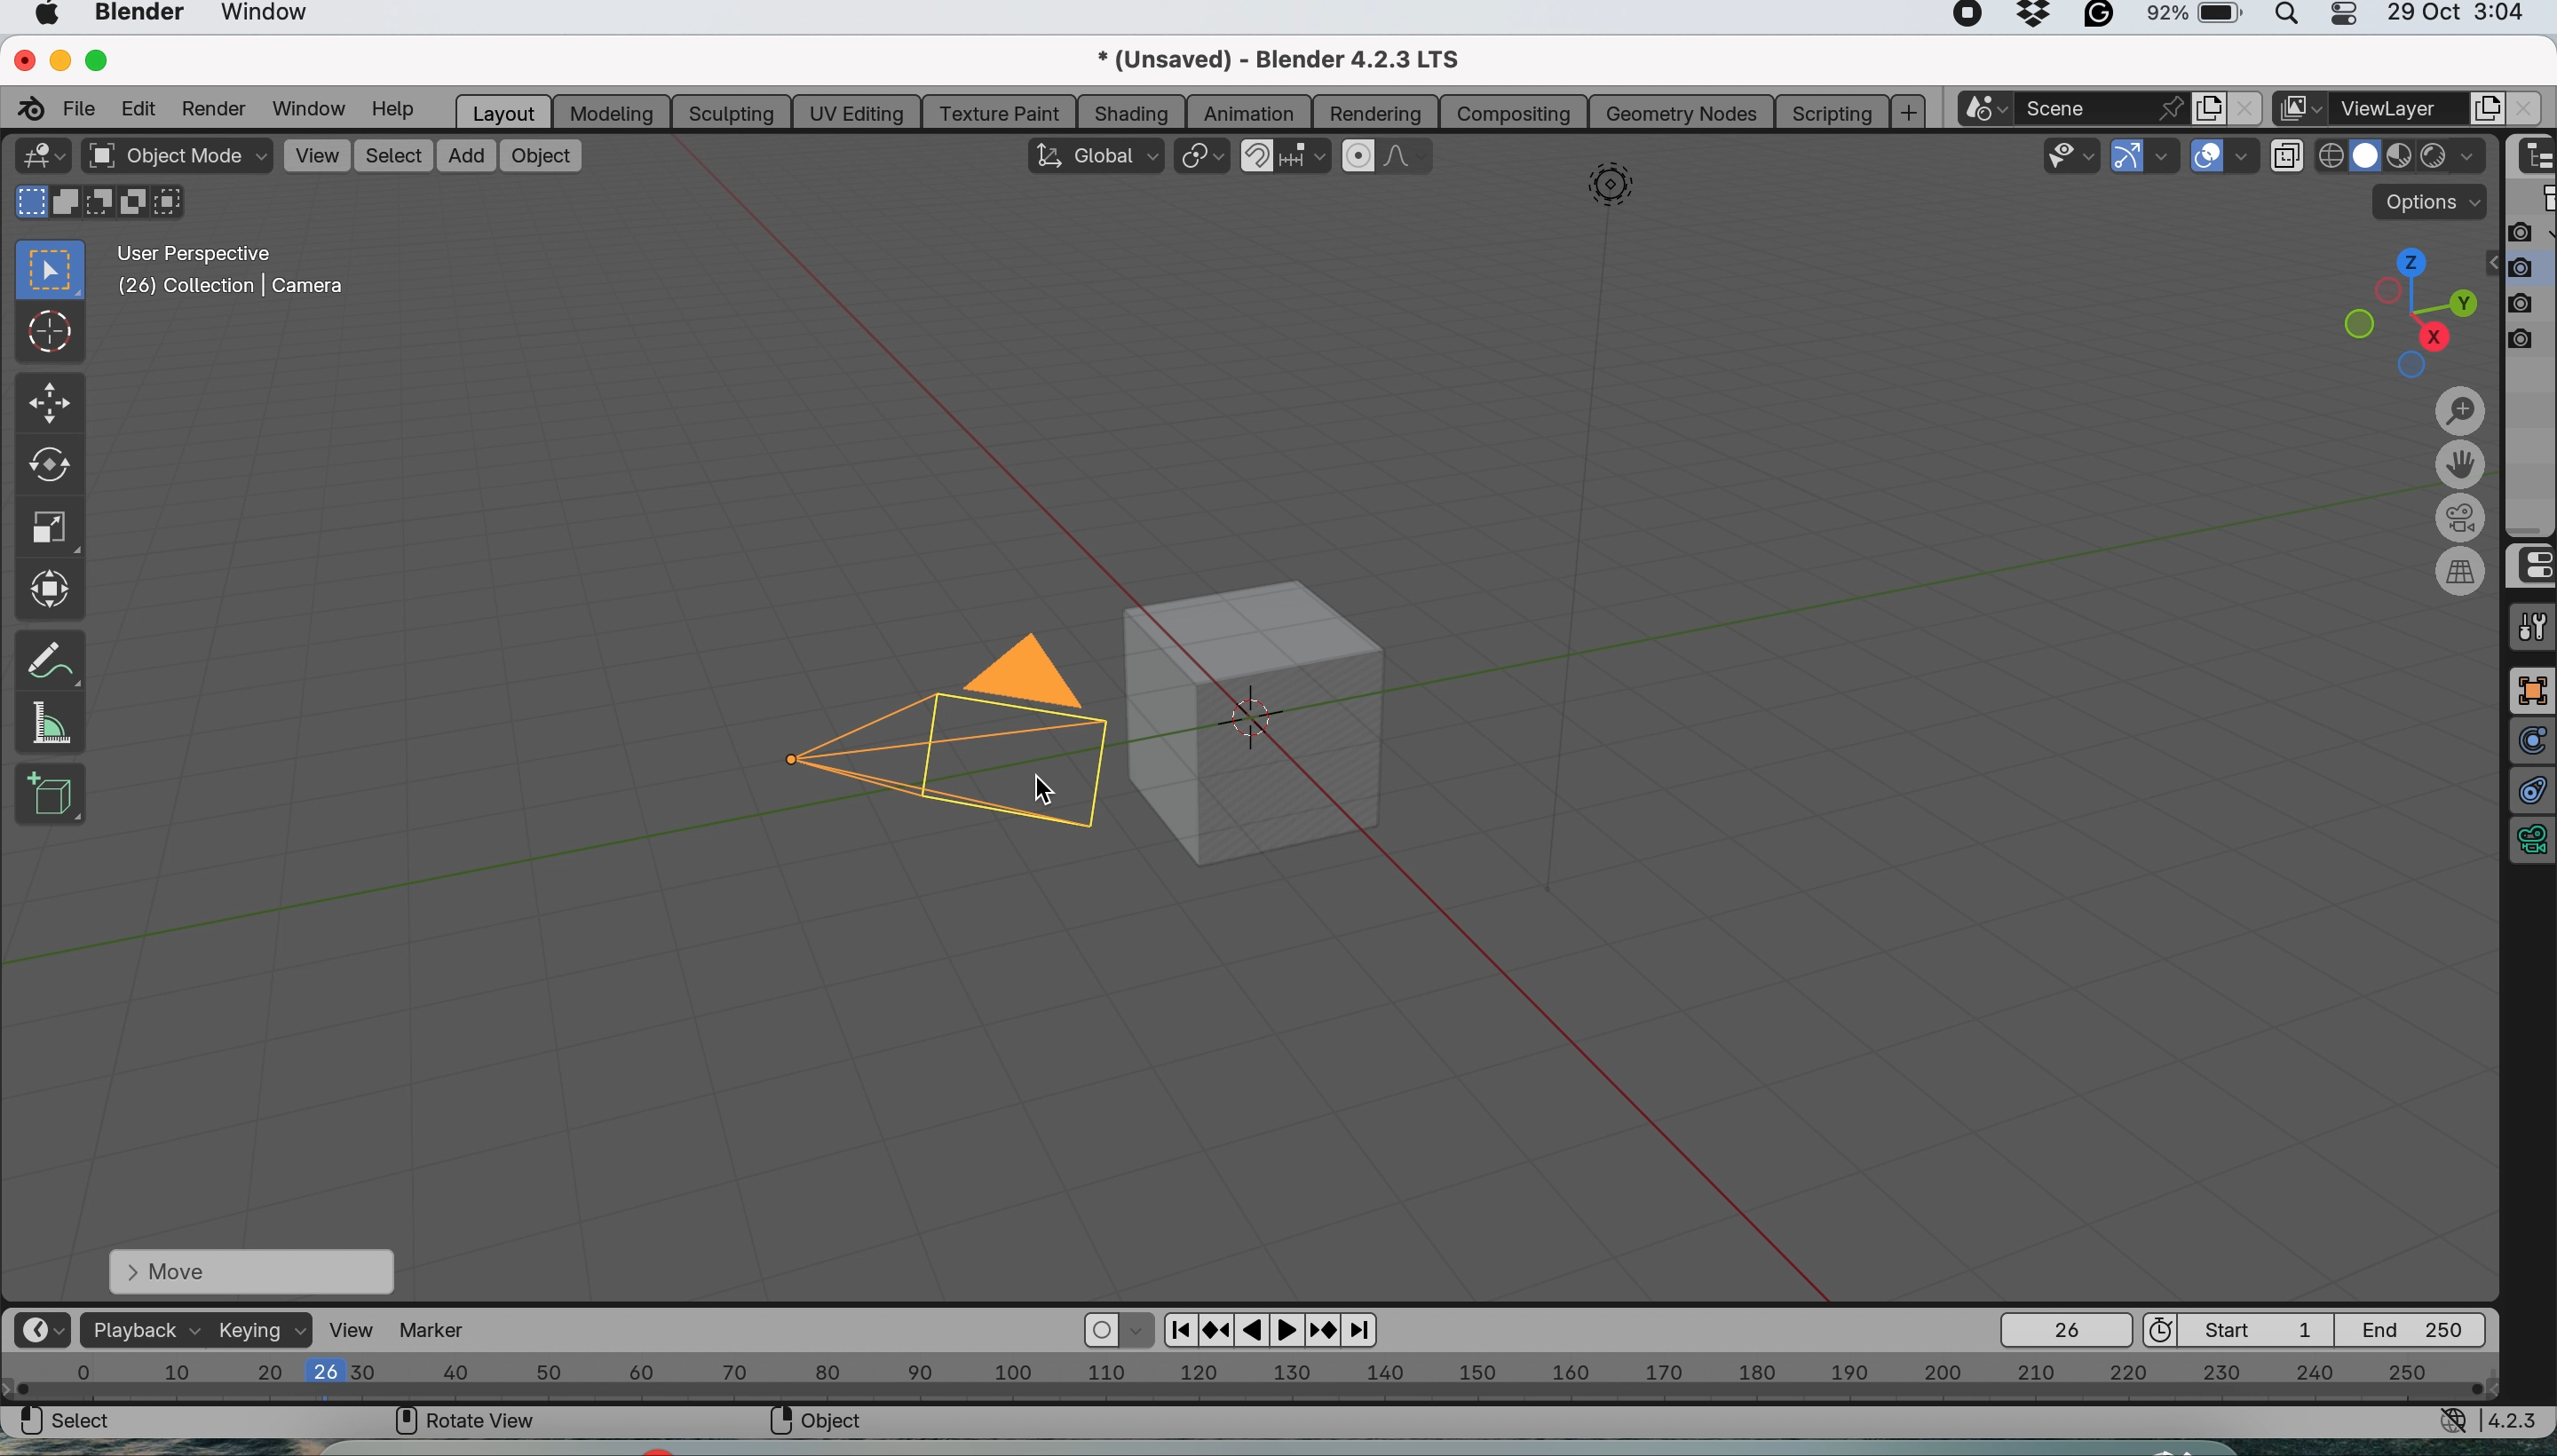 This screenshot has height=1456, width=2557. Describe the element at coordinates (276, 17) in the screenshot. I see `window` at that location.